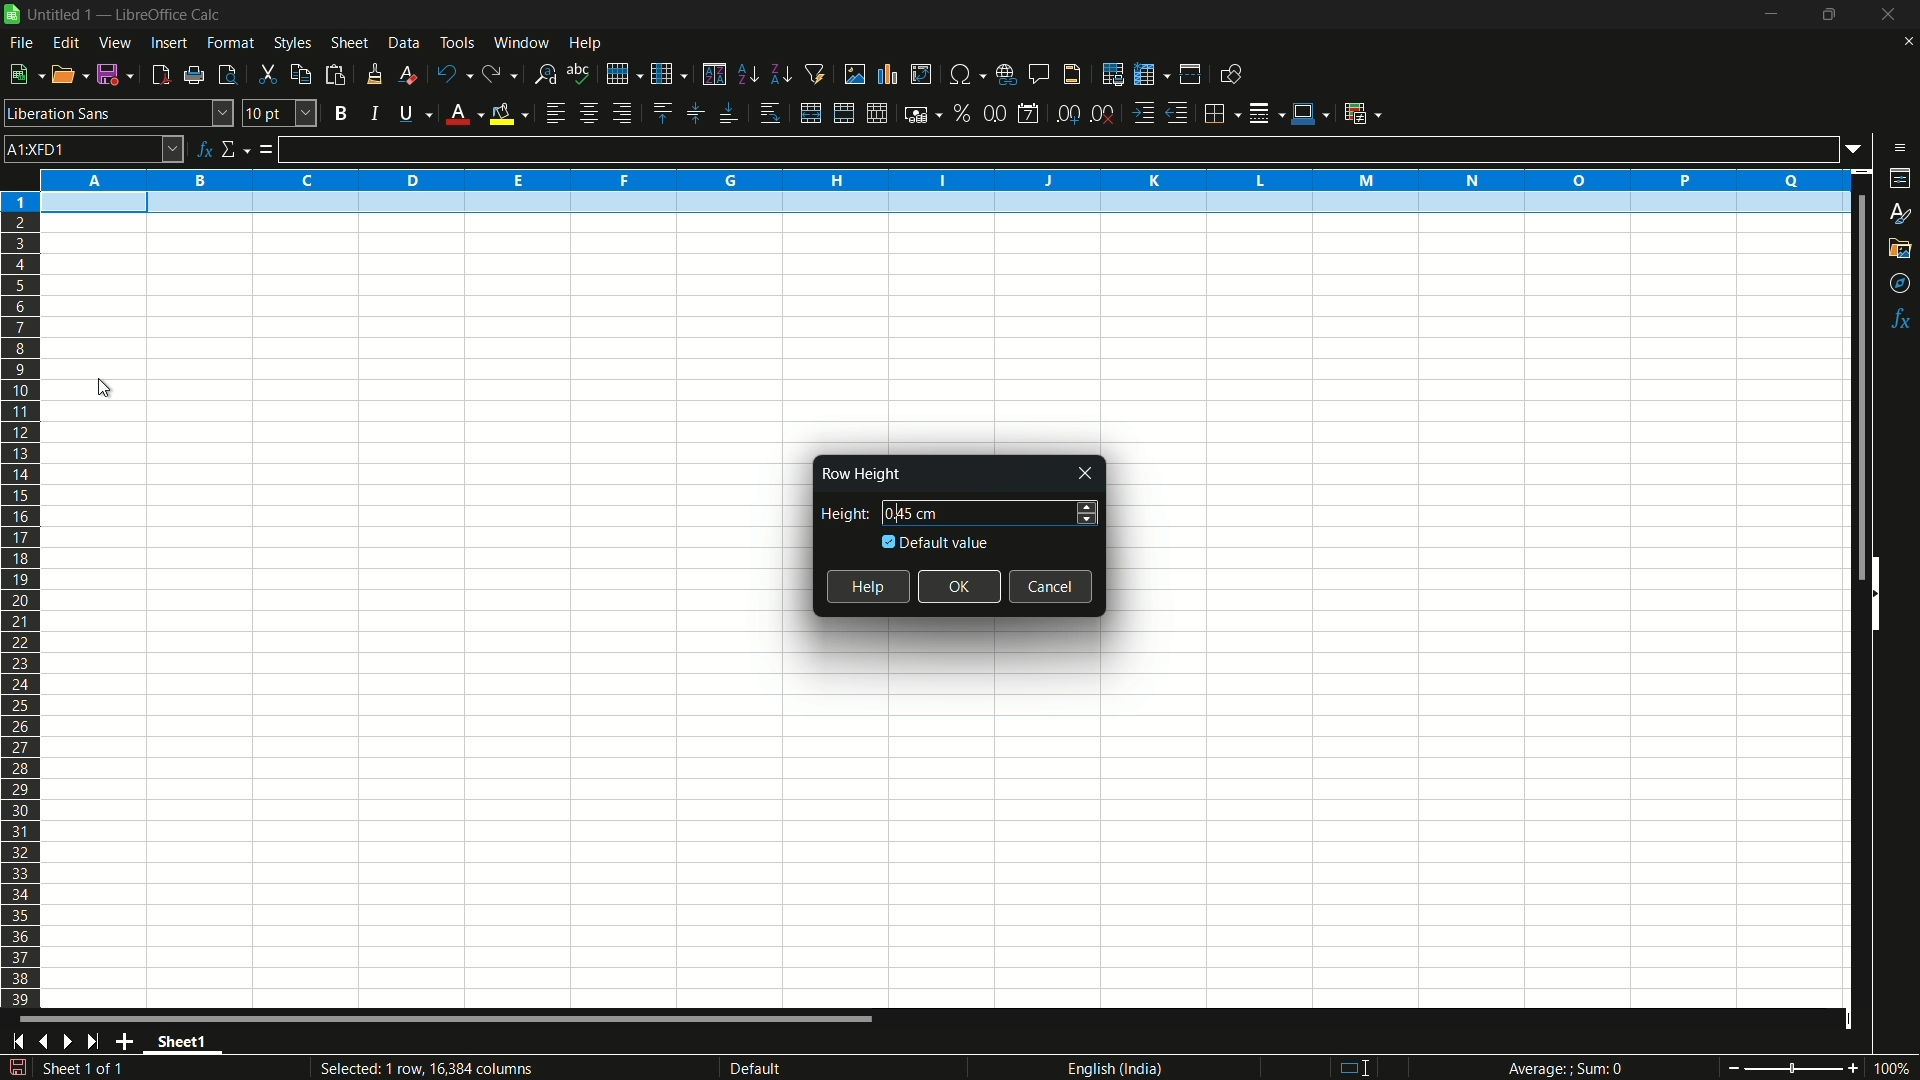 The height and width of the screenshot is (1080, 1920). What do you see at coordinates (661, 113) in the screenshot?
I see `align top` at bounding box center [661, 113].